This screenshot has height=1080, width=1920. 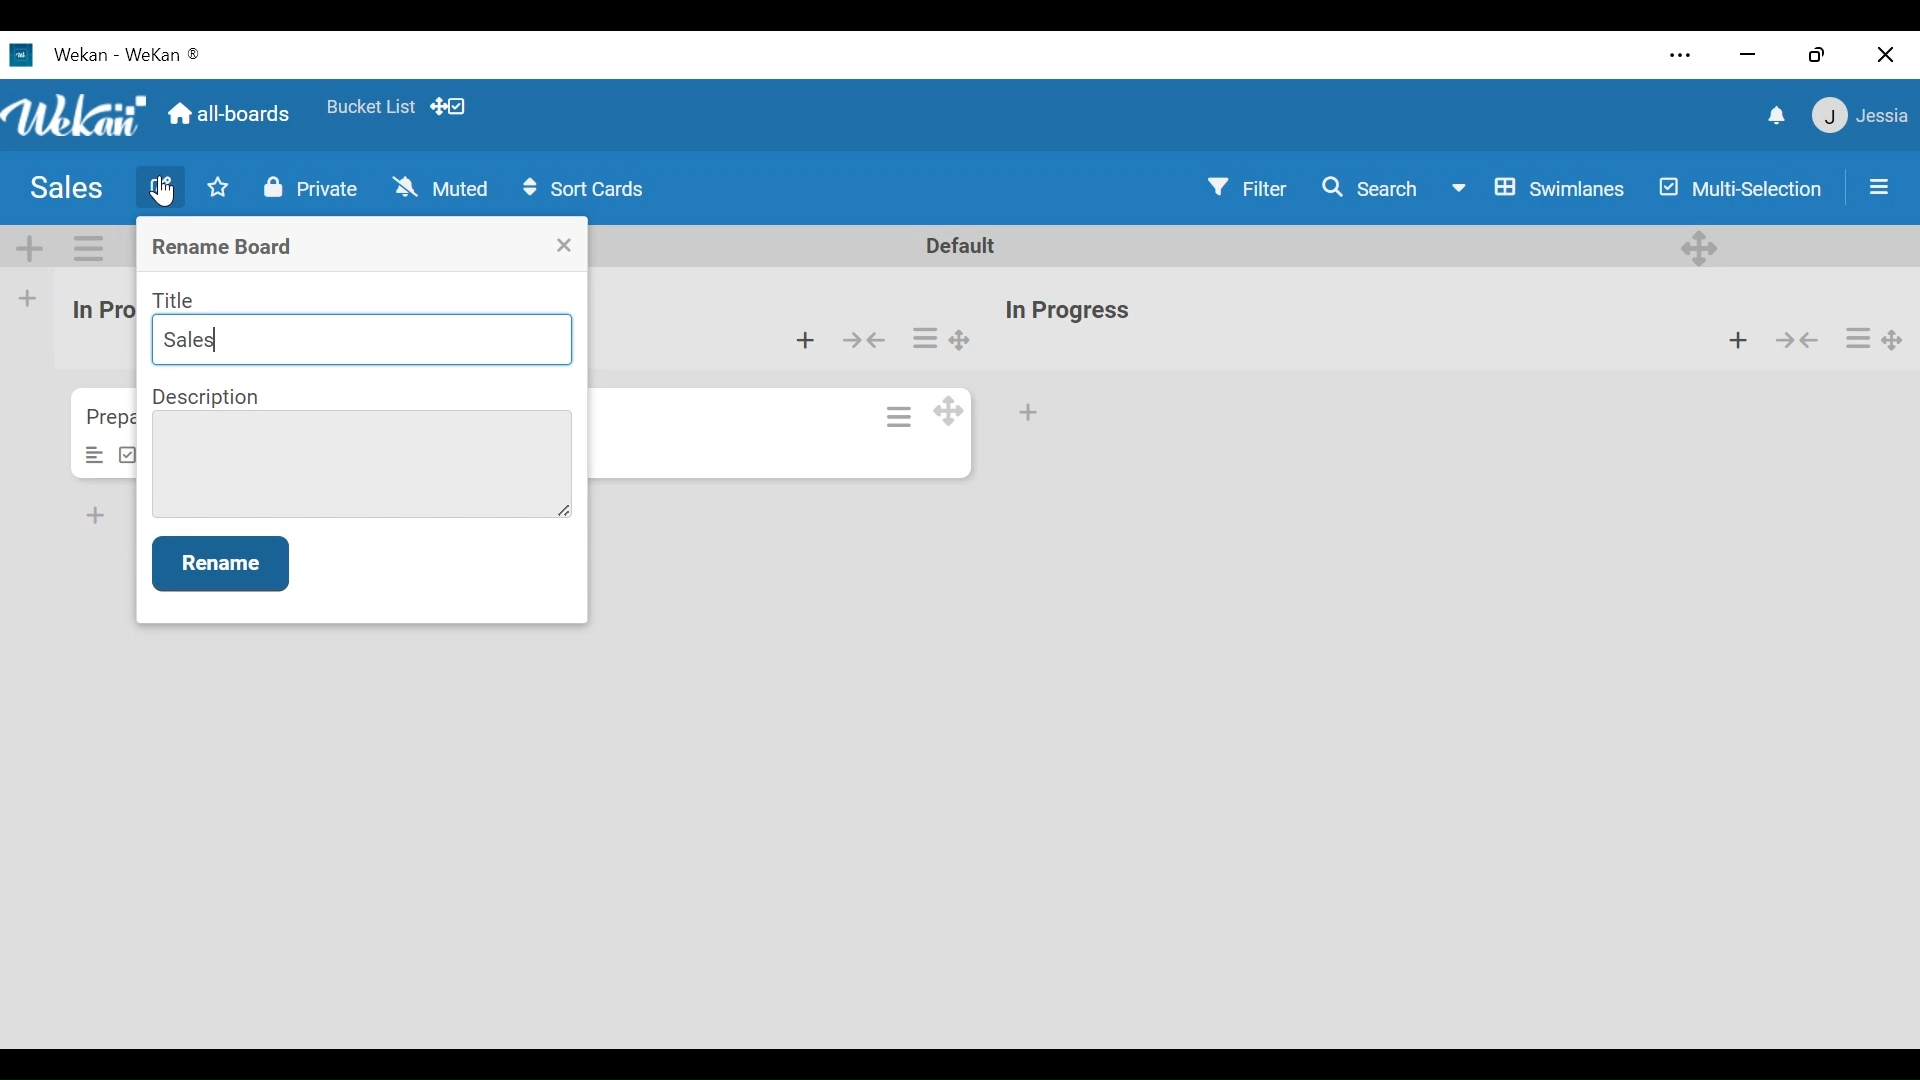 I want to click on Edit, so click(x=161, y=184).